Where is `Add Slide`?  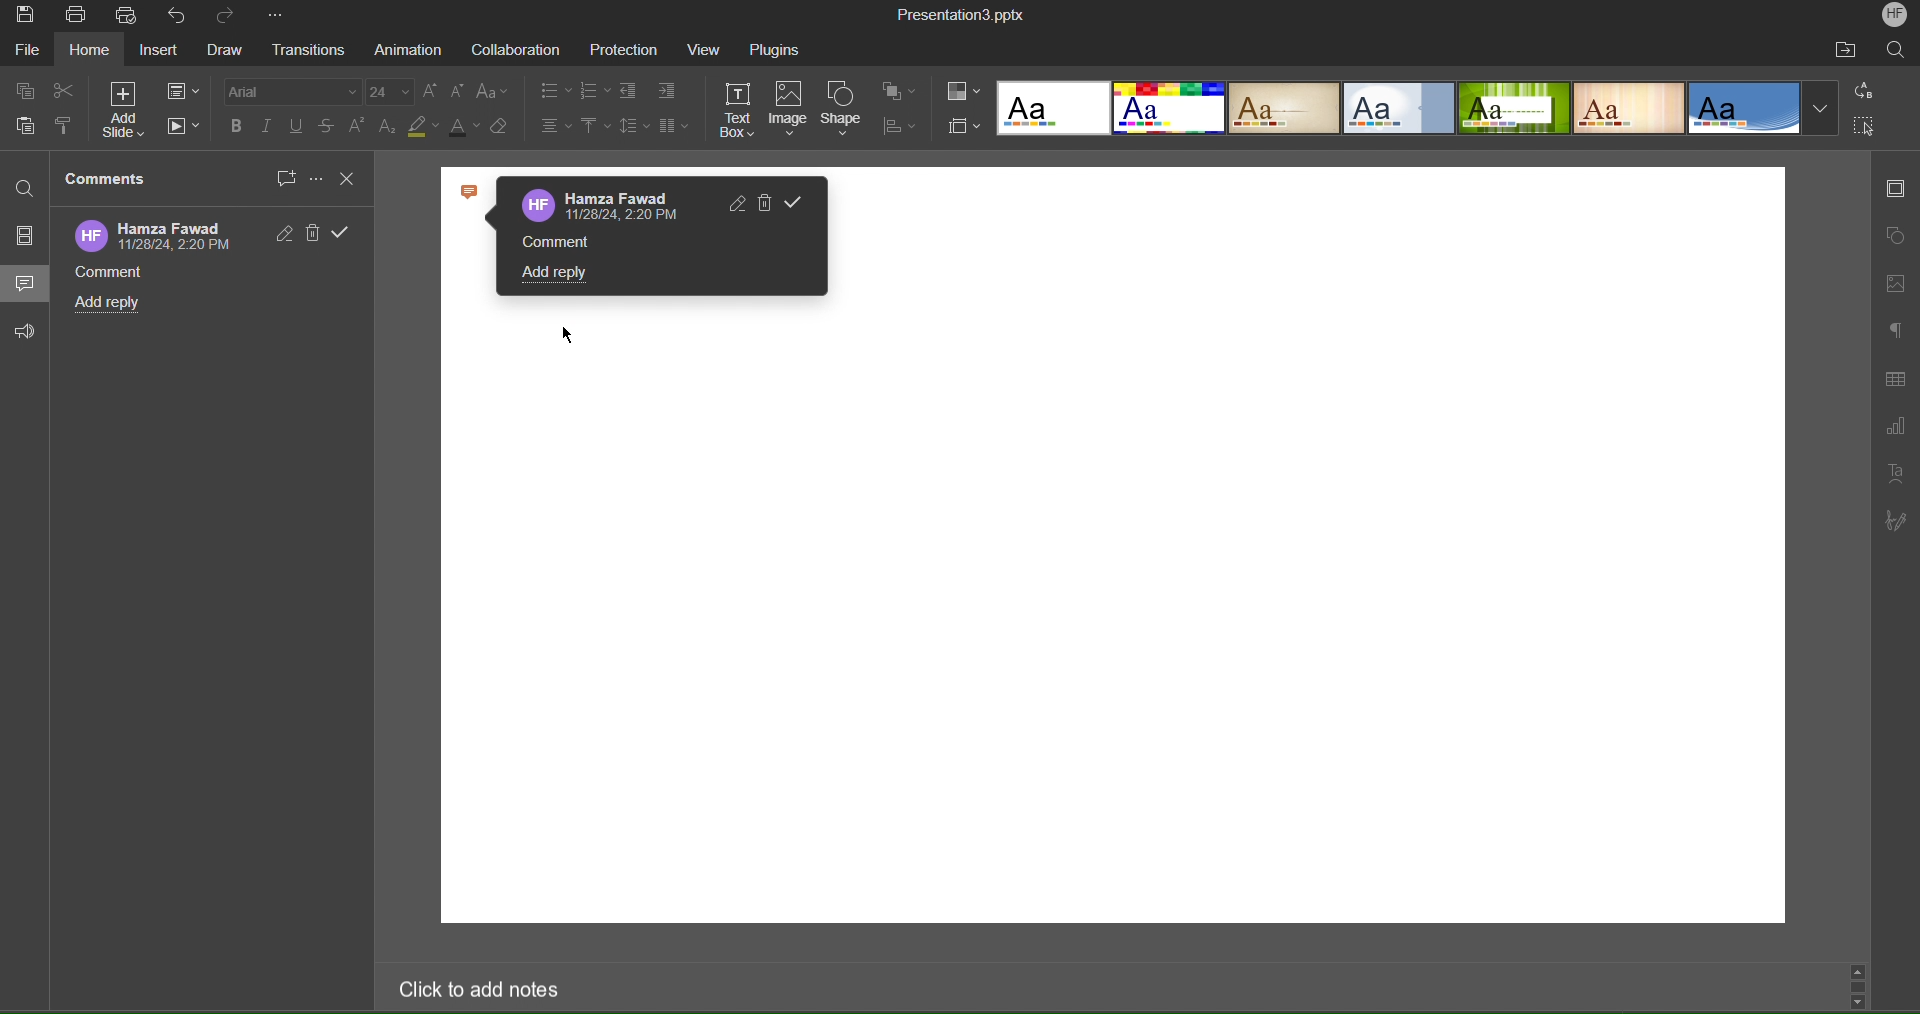
Add Slide is located at coordinates (127, 111).